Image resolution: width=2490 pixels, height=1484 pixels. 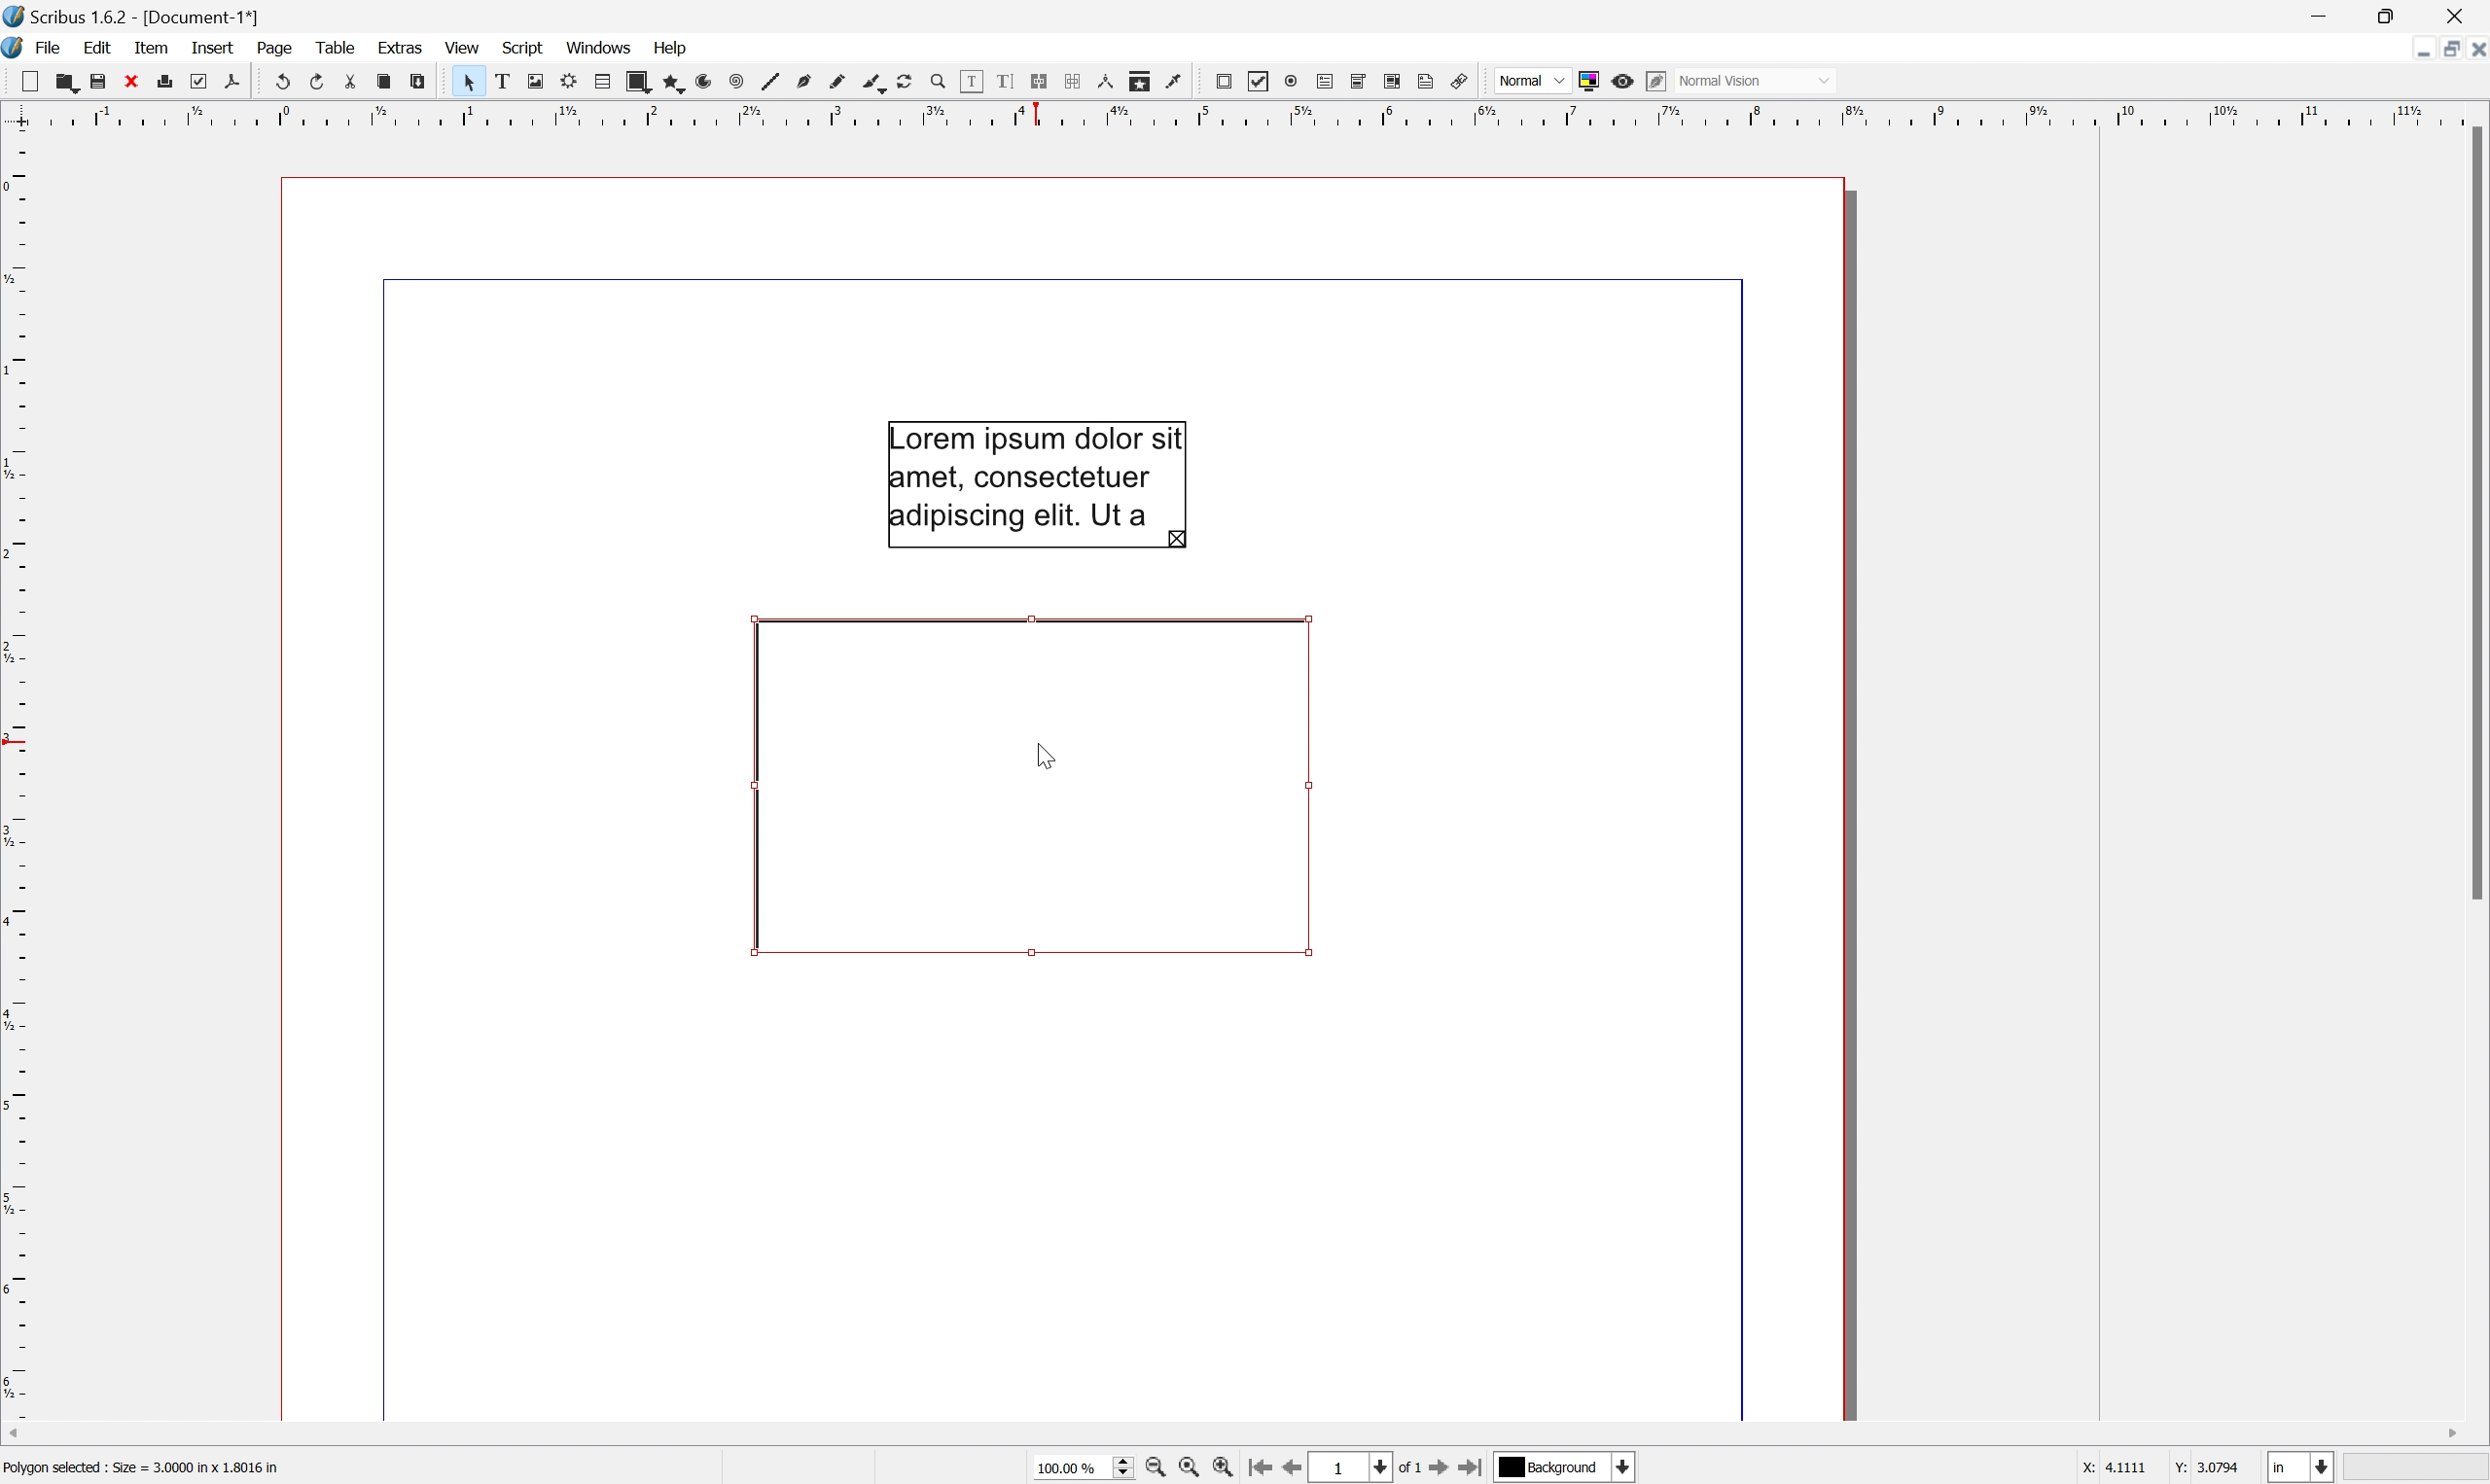 What do you see at coordinates (154, 48) in the screenshot?
I see `Item` at bounding box center [154, 48].